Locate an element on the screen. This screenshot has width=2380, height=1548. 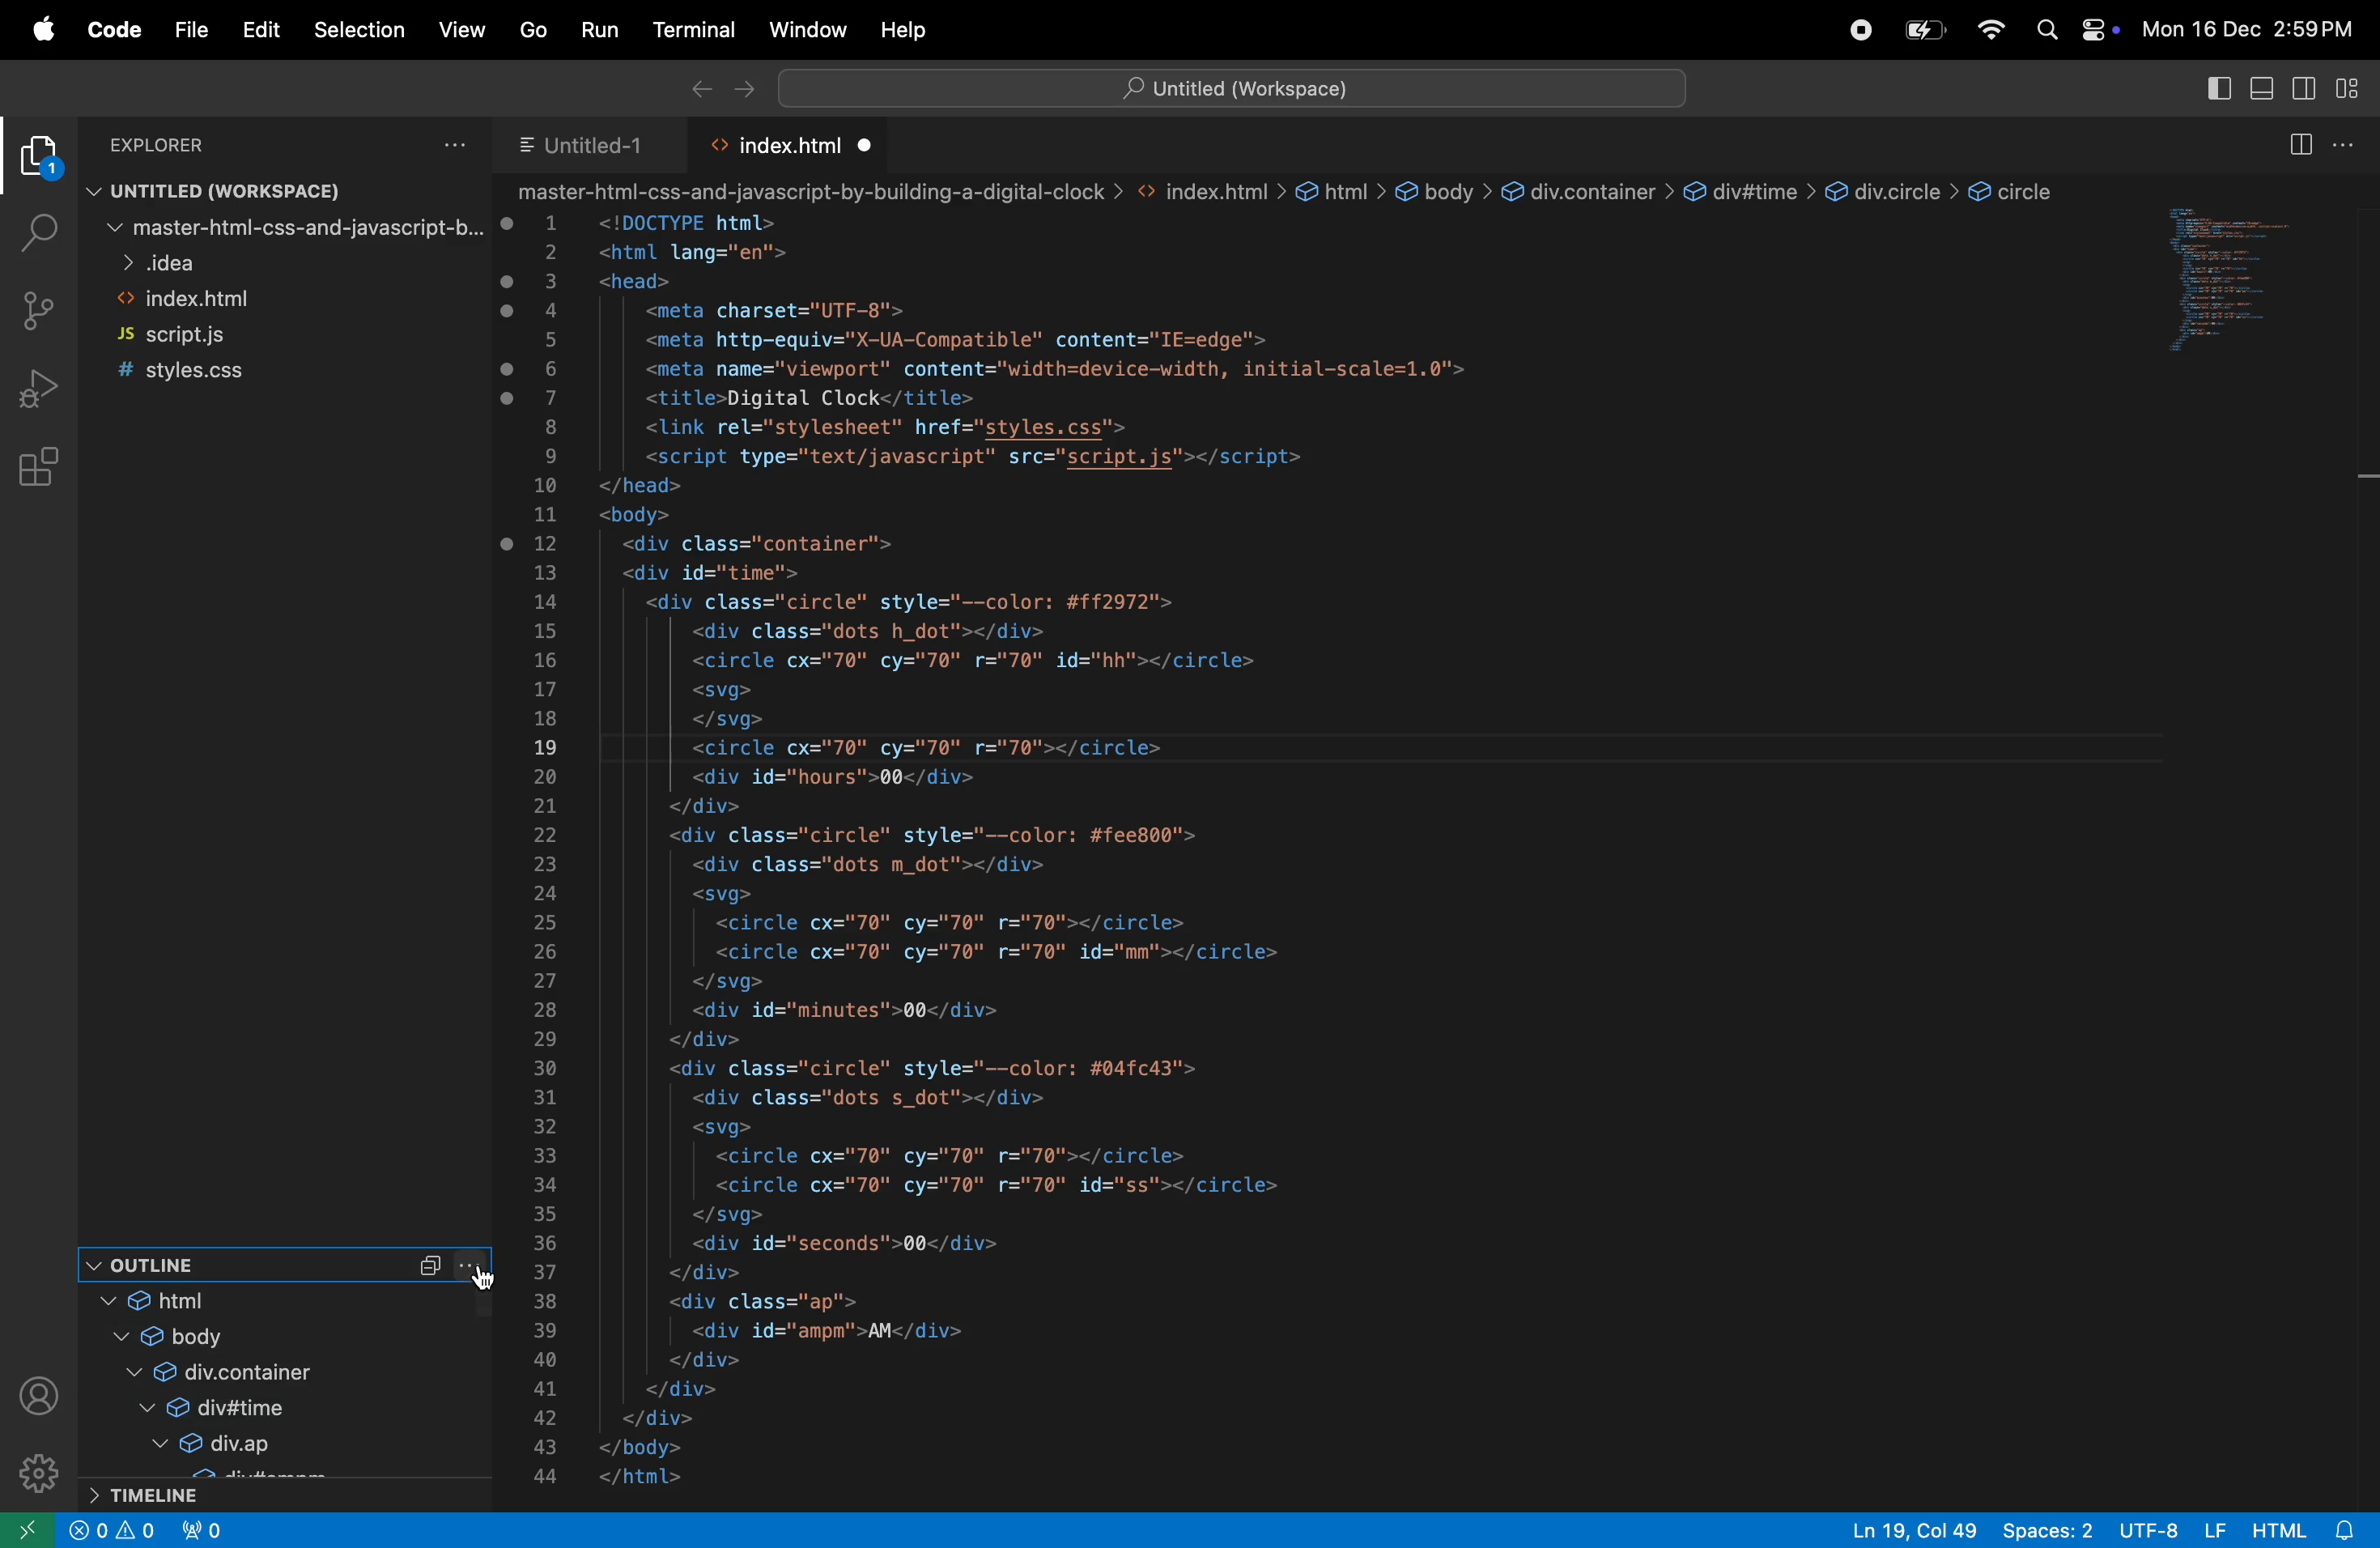
apple menu is located at coordinates (36, 29).